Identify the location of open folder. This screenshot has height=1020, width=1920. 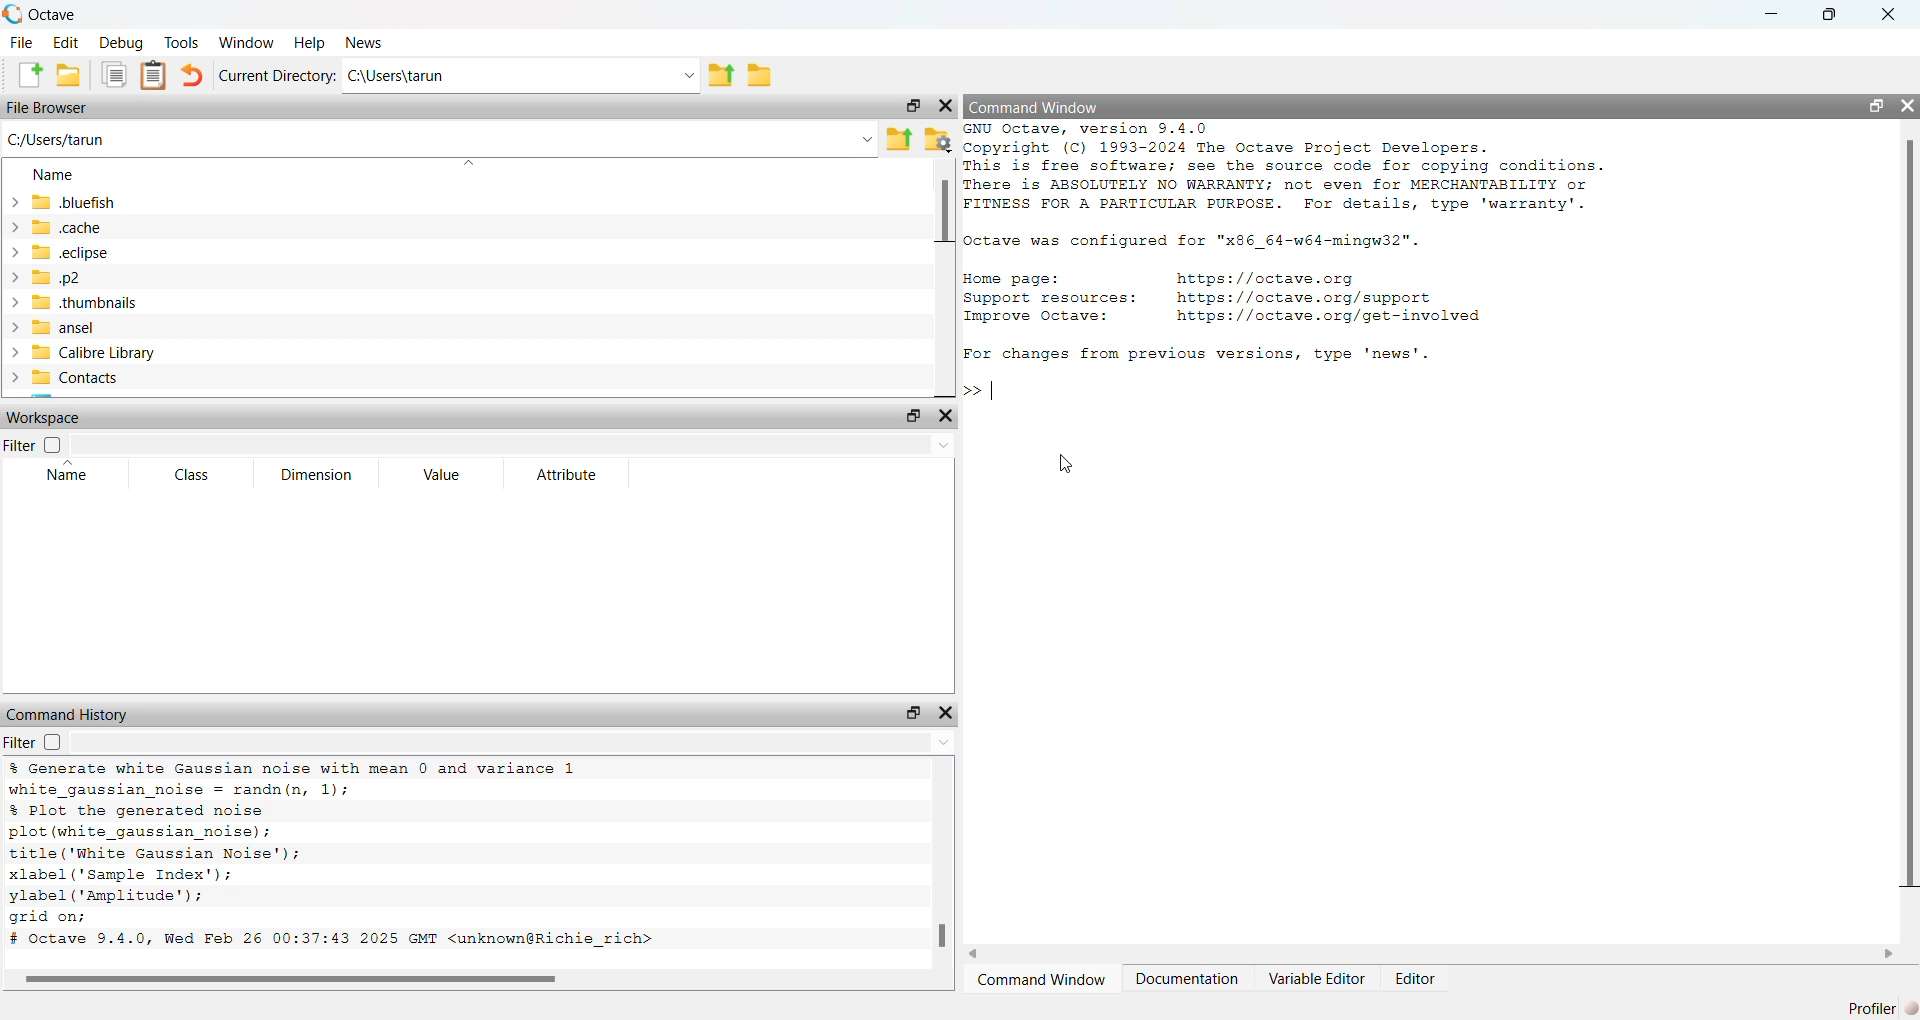
(69, 75).